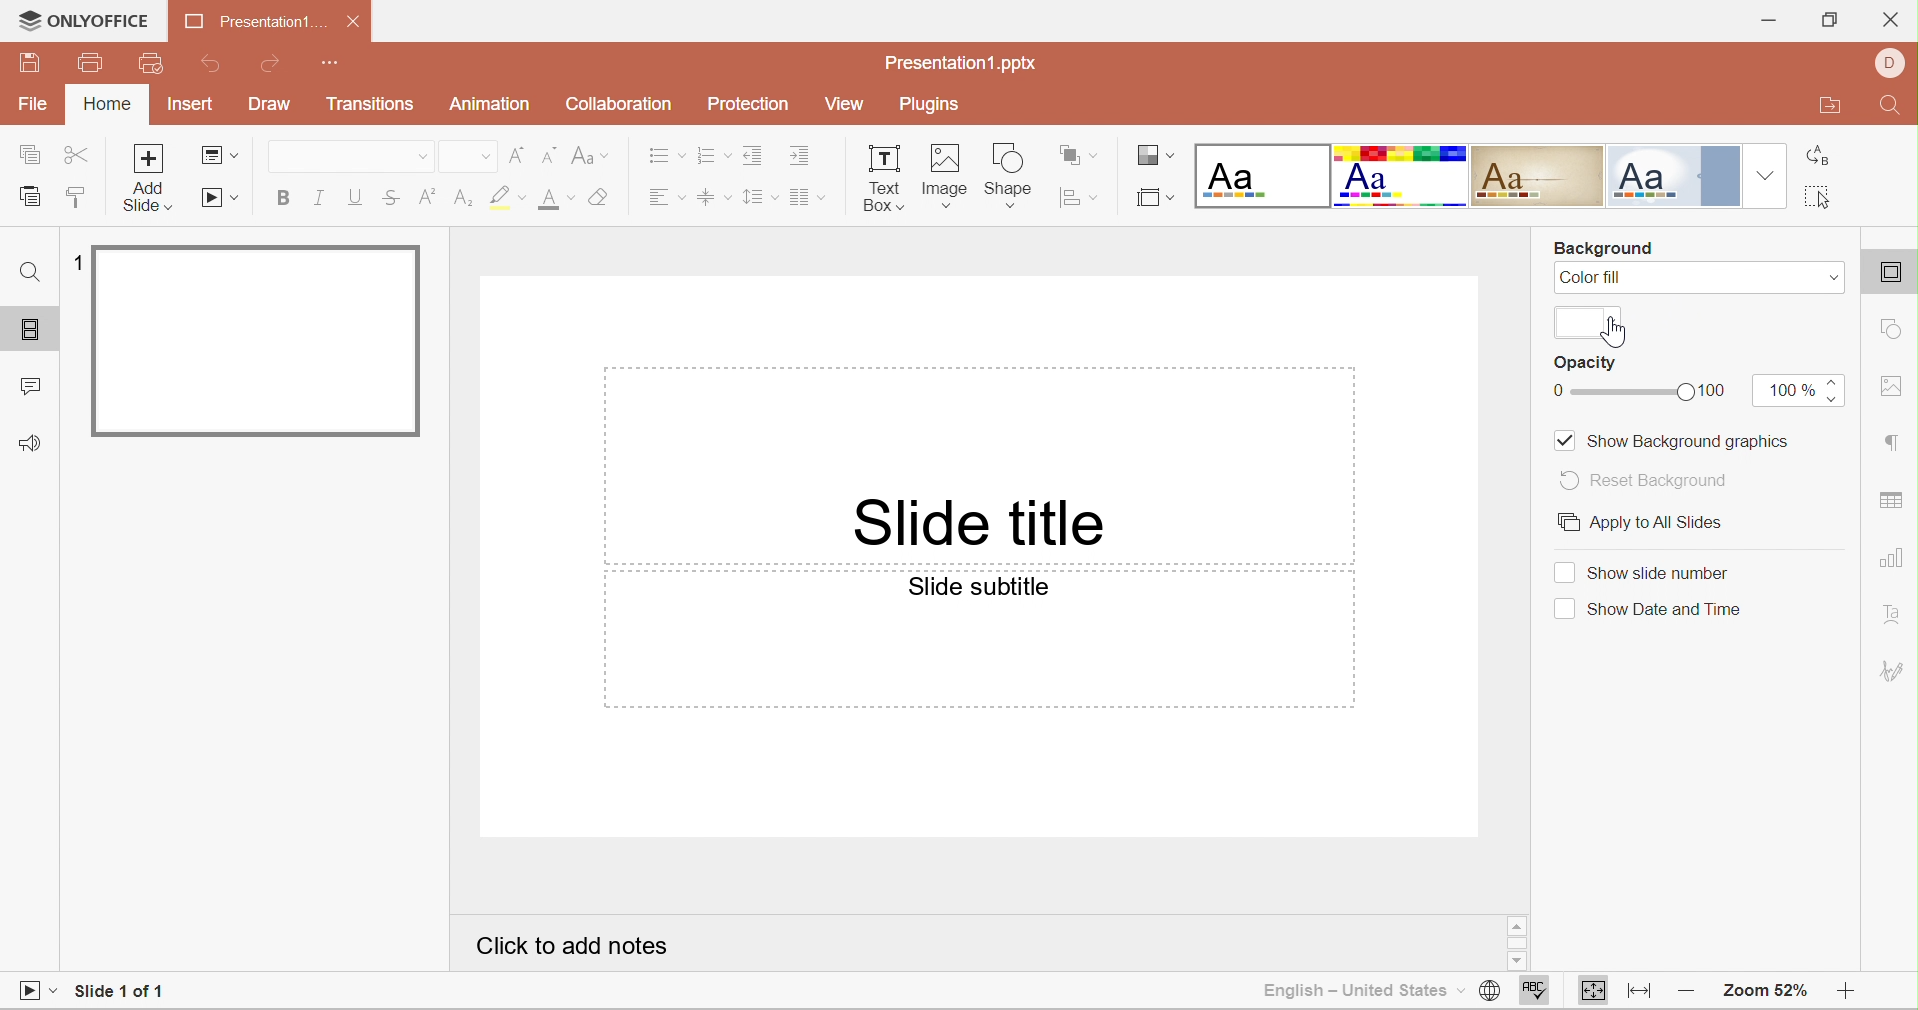  What do you see at coordinates (79, 23) in the screenshot?
I see `ONLYOFFICE` at bounding box center [79, 23].